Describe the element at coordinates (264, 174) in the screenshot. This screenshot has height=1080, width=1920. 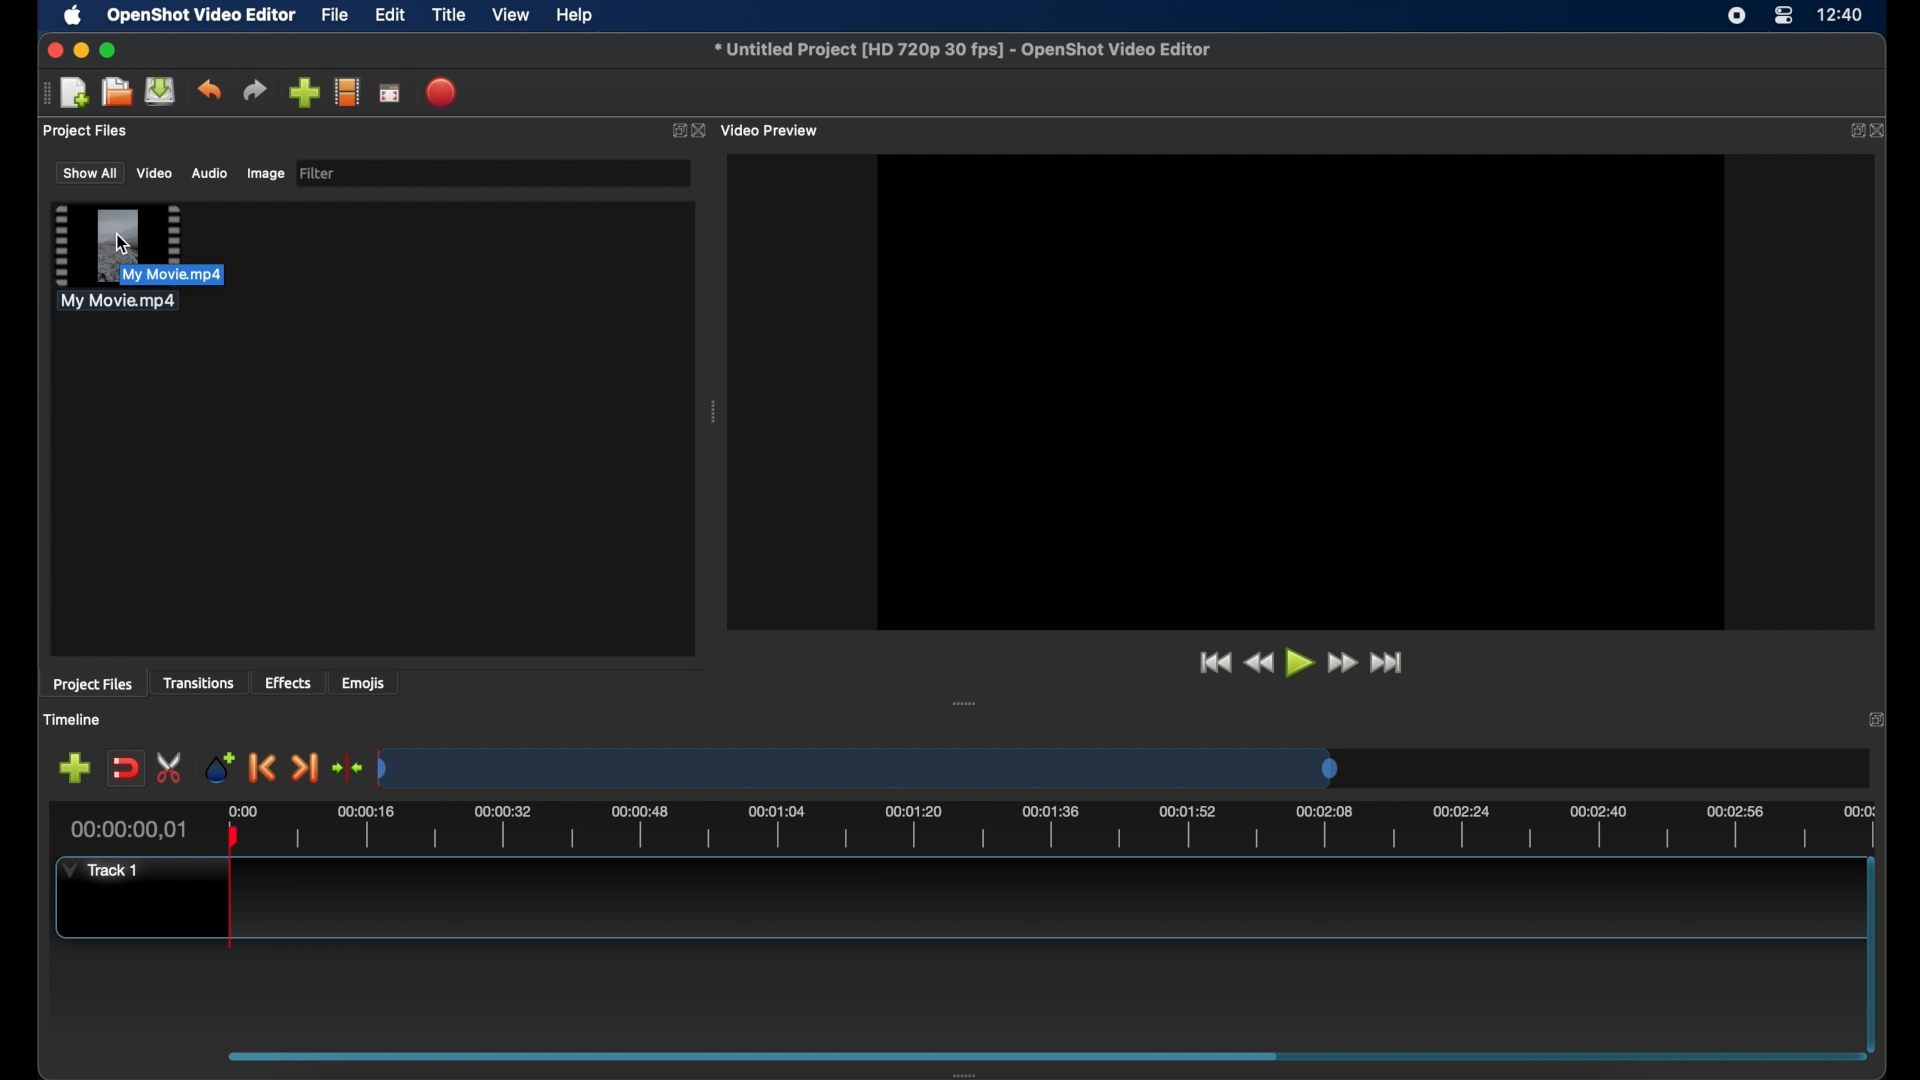
I see `image` at that location.